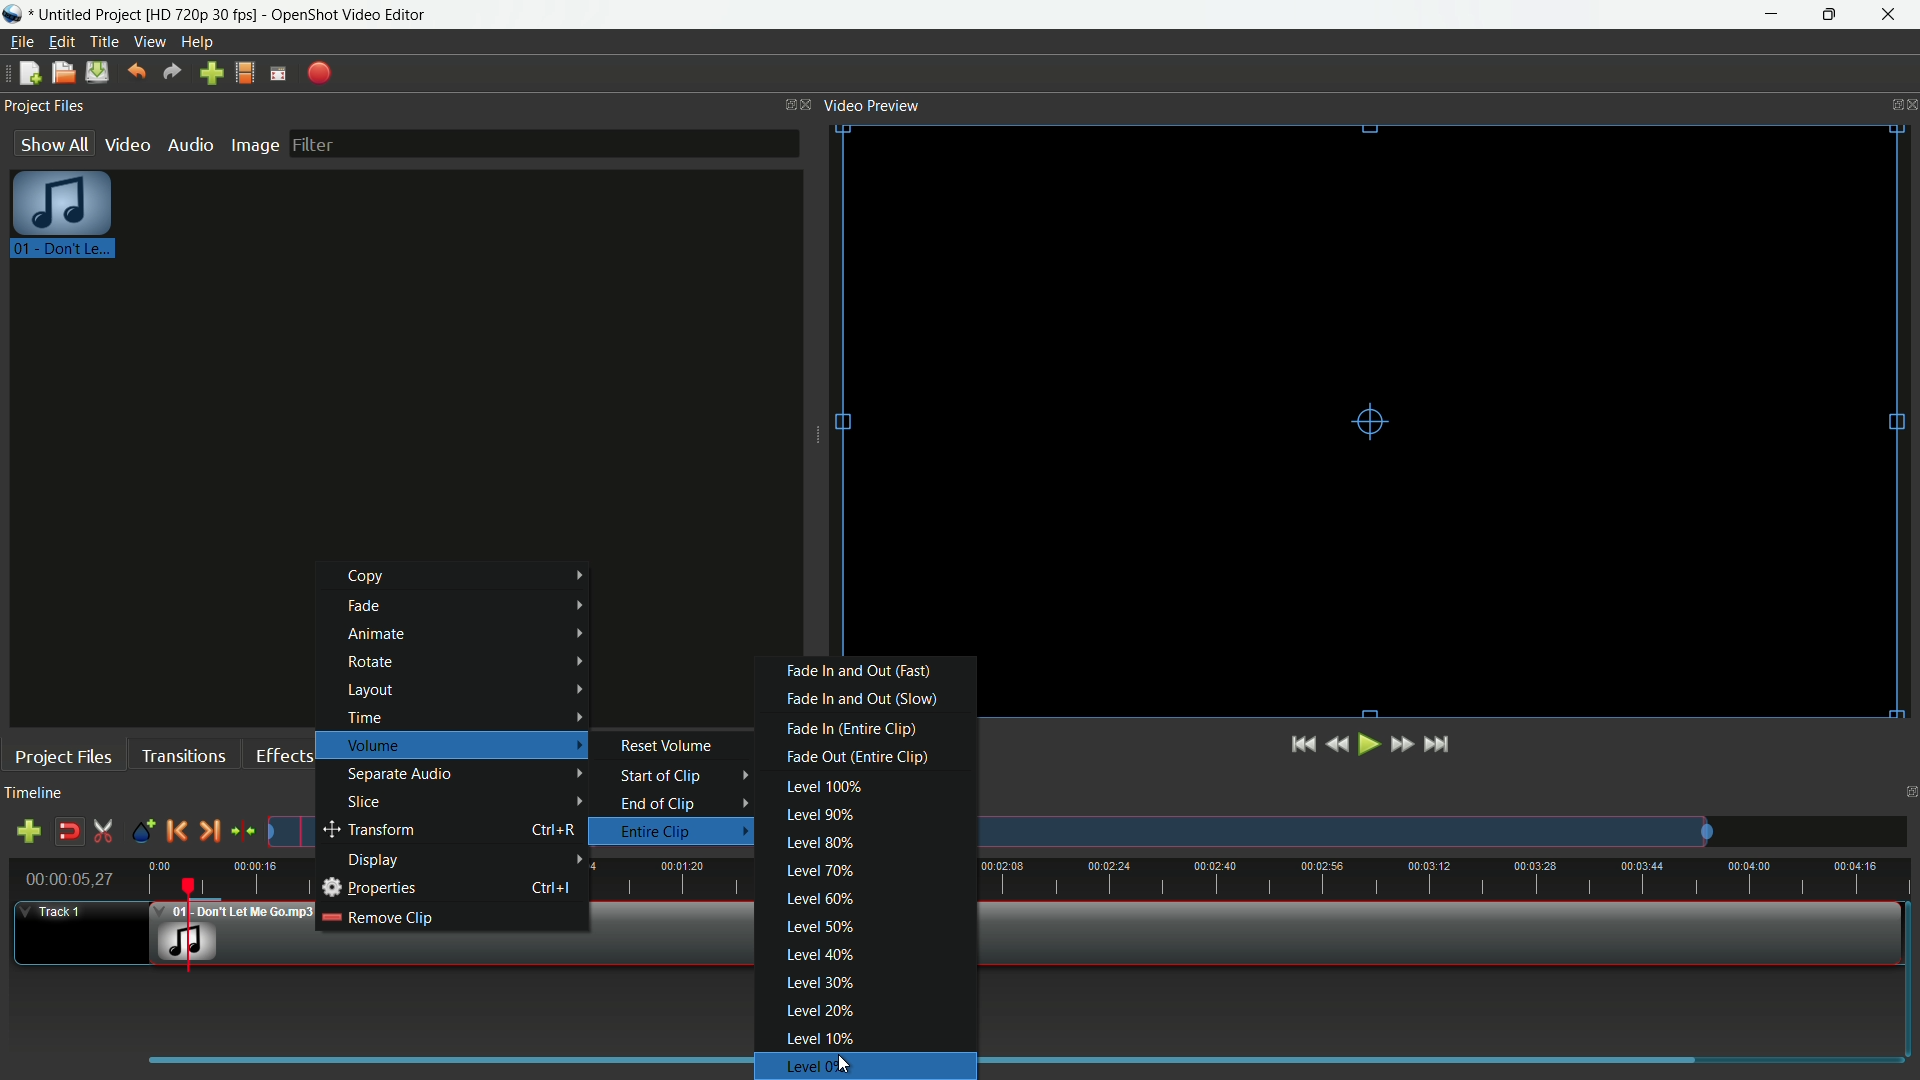 The height and width of the screenshot is (1080, 1920). What do you see at coordinates (466, 690) in the screenshot?
I see `layout` at bounding box center [466, 690].